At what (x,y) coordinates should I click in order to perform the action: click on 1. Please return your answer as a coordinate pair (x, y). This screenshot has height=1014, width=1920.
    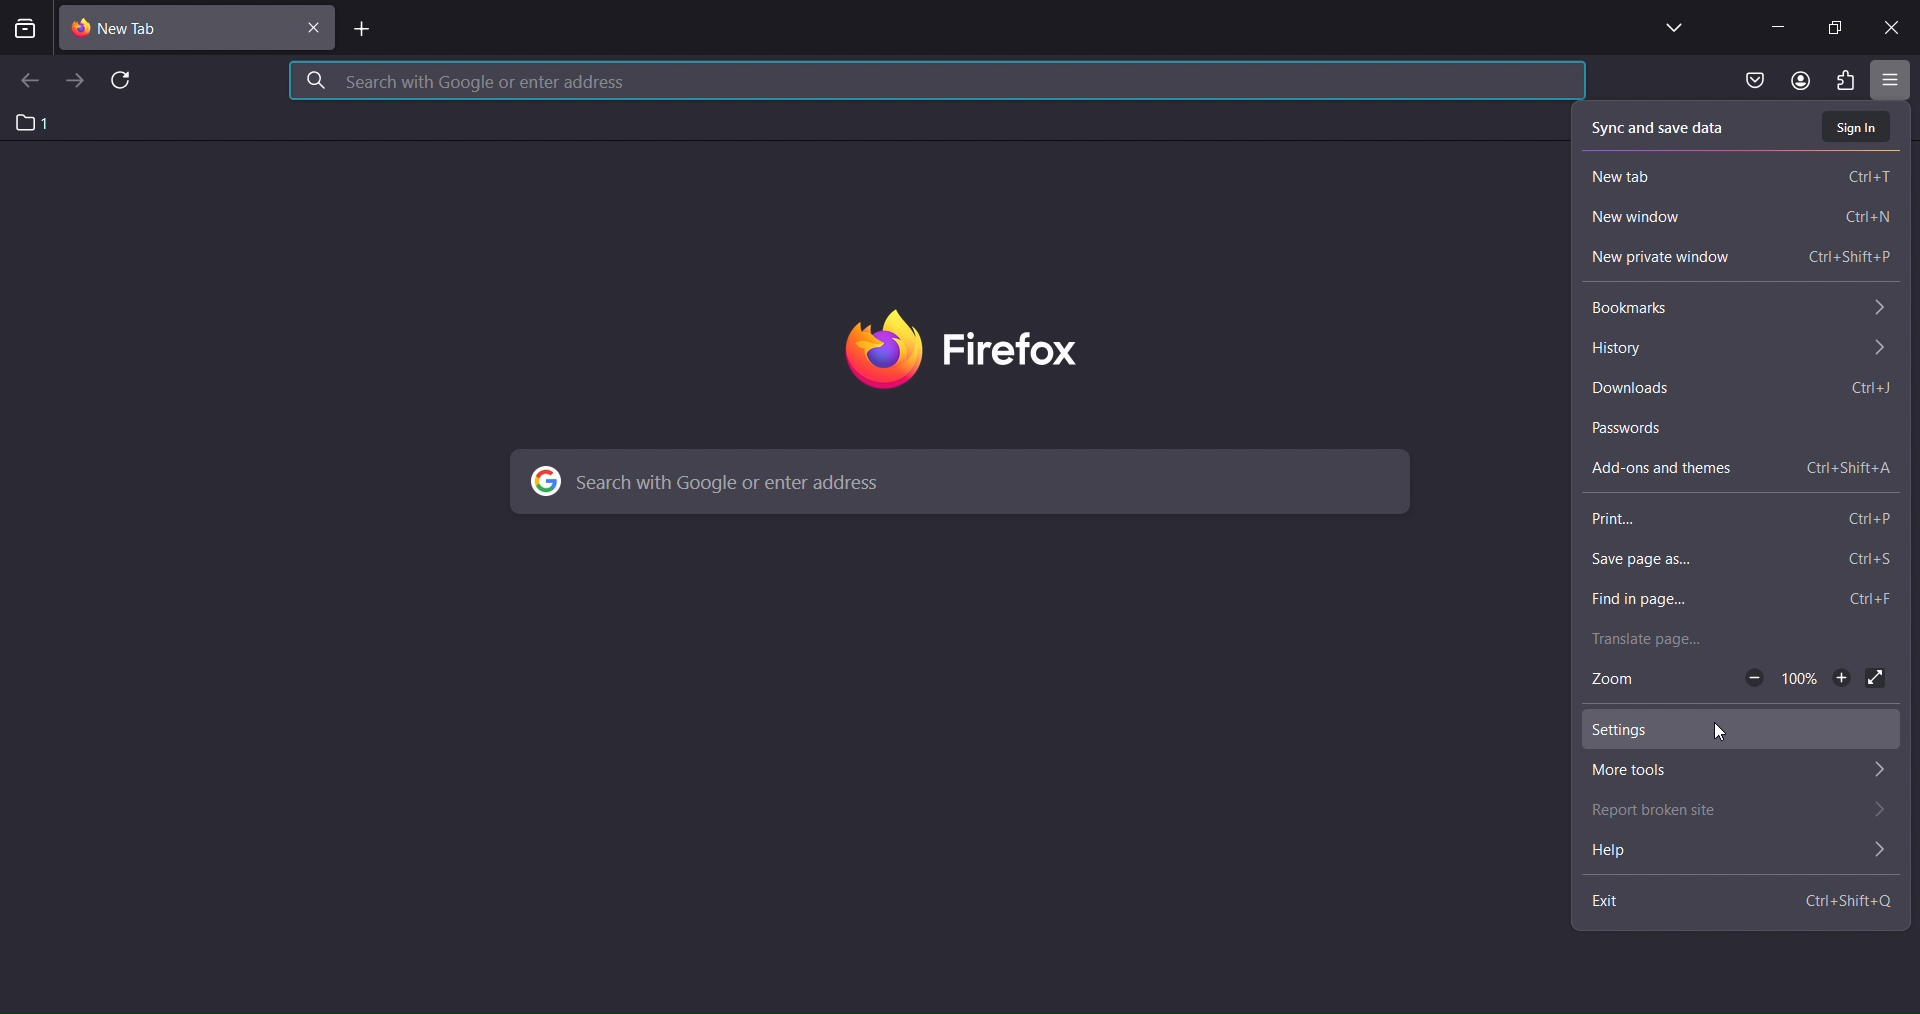
    Looking at the image, I should click on (33, 122).